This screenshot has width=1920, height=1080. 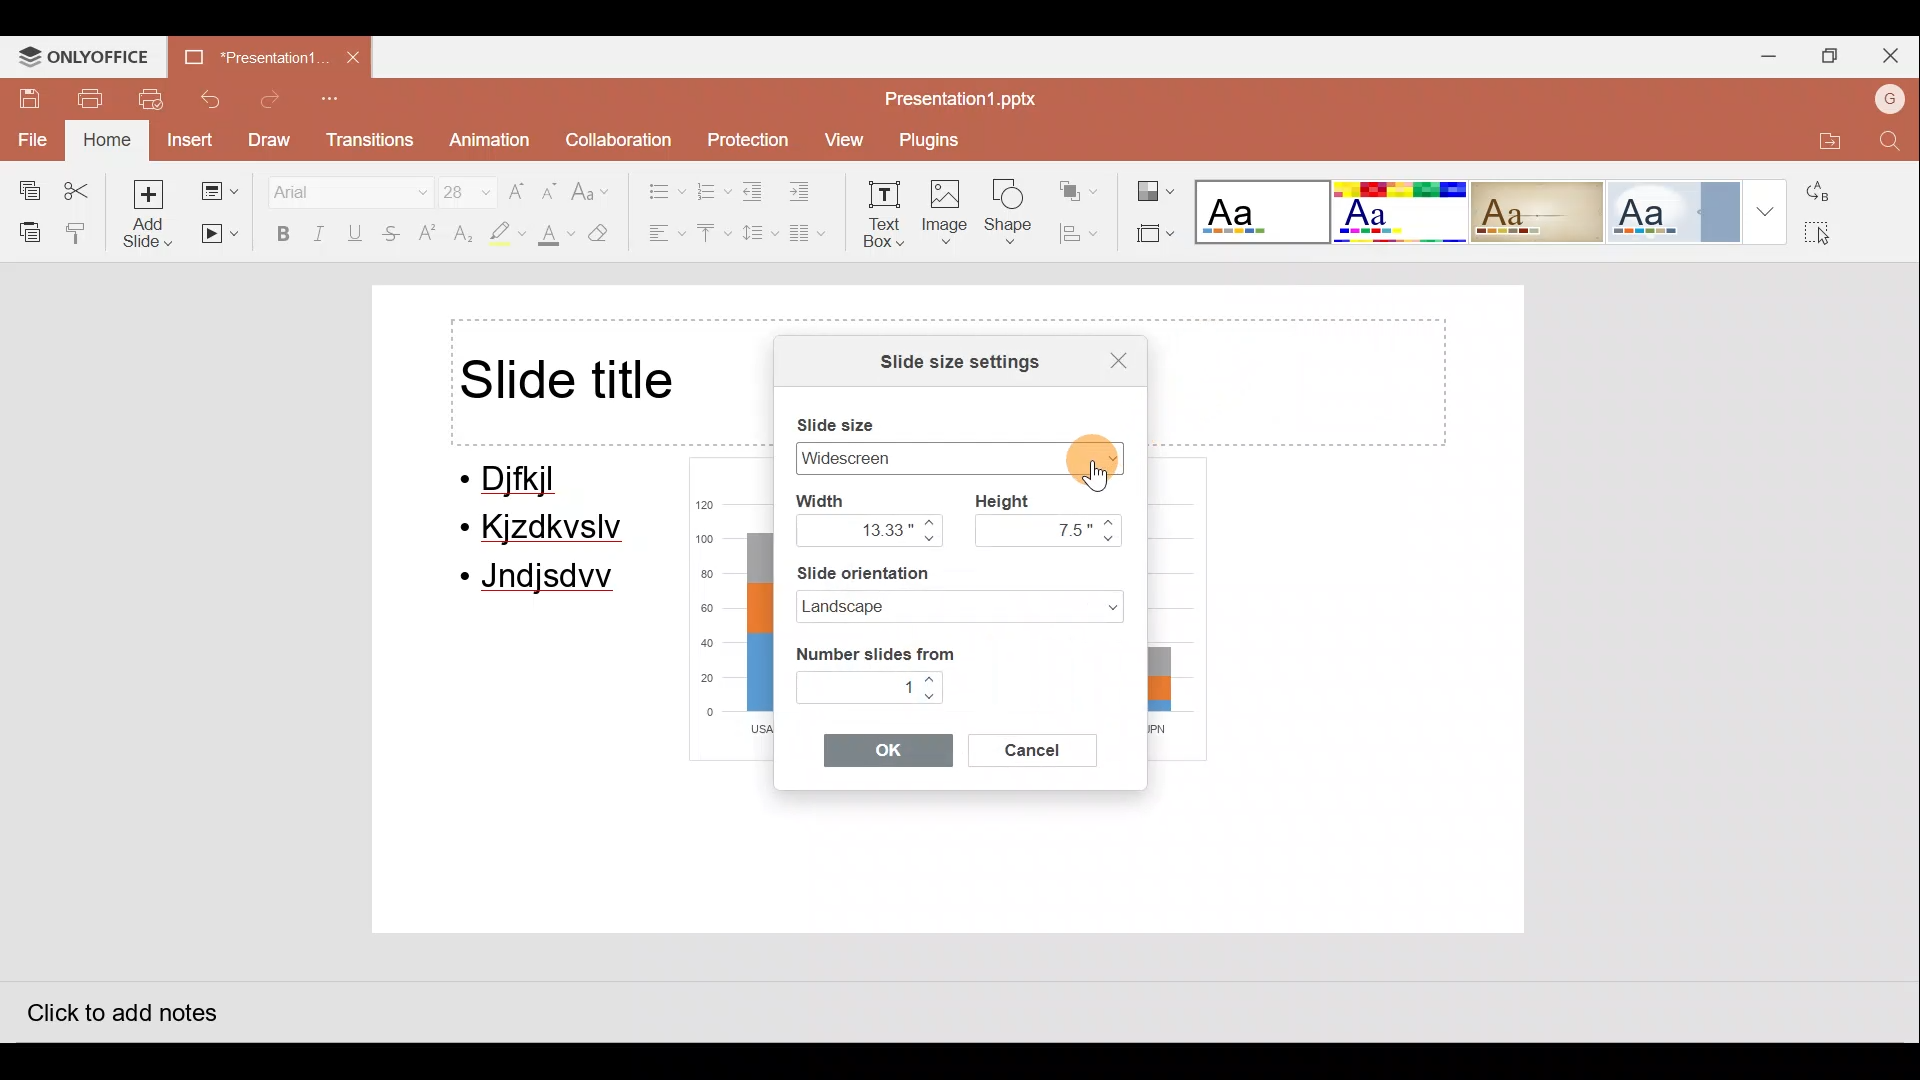 I want to click on Slide size drop down, so click(x=1084, y=457).